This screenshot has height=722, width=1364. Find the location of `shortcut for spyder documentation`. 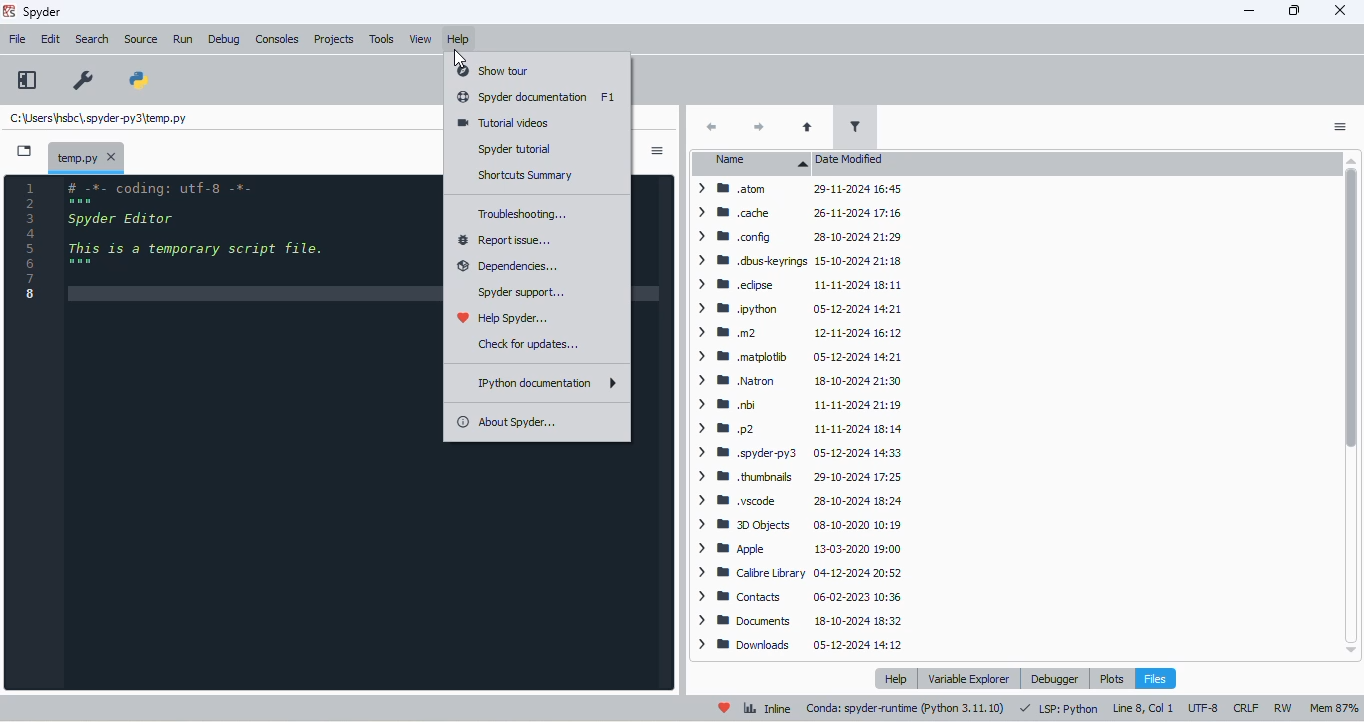

shortcut for spyder documentation is located at coordinates (609, 97).